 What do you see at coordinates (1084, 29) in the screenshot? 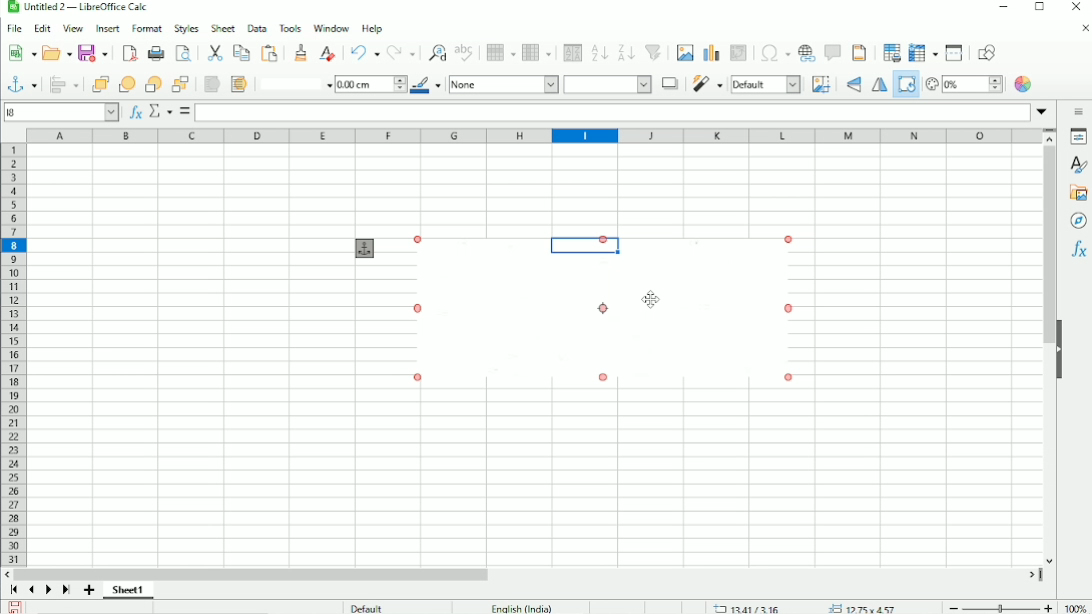
I see `Close document` at bounding box center [1084, 29].